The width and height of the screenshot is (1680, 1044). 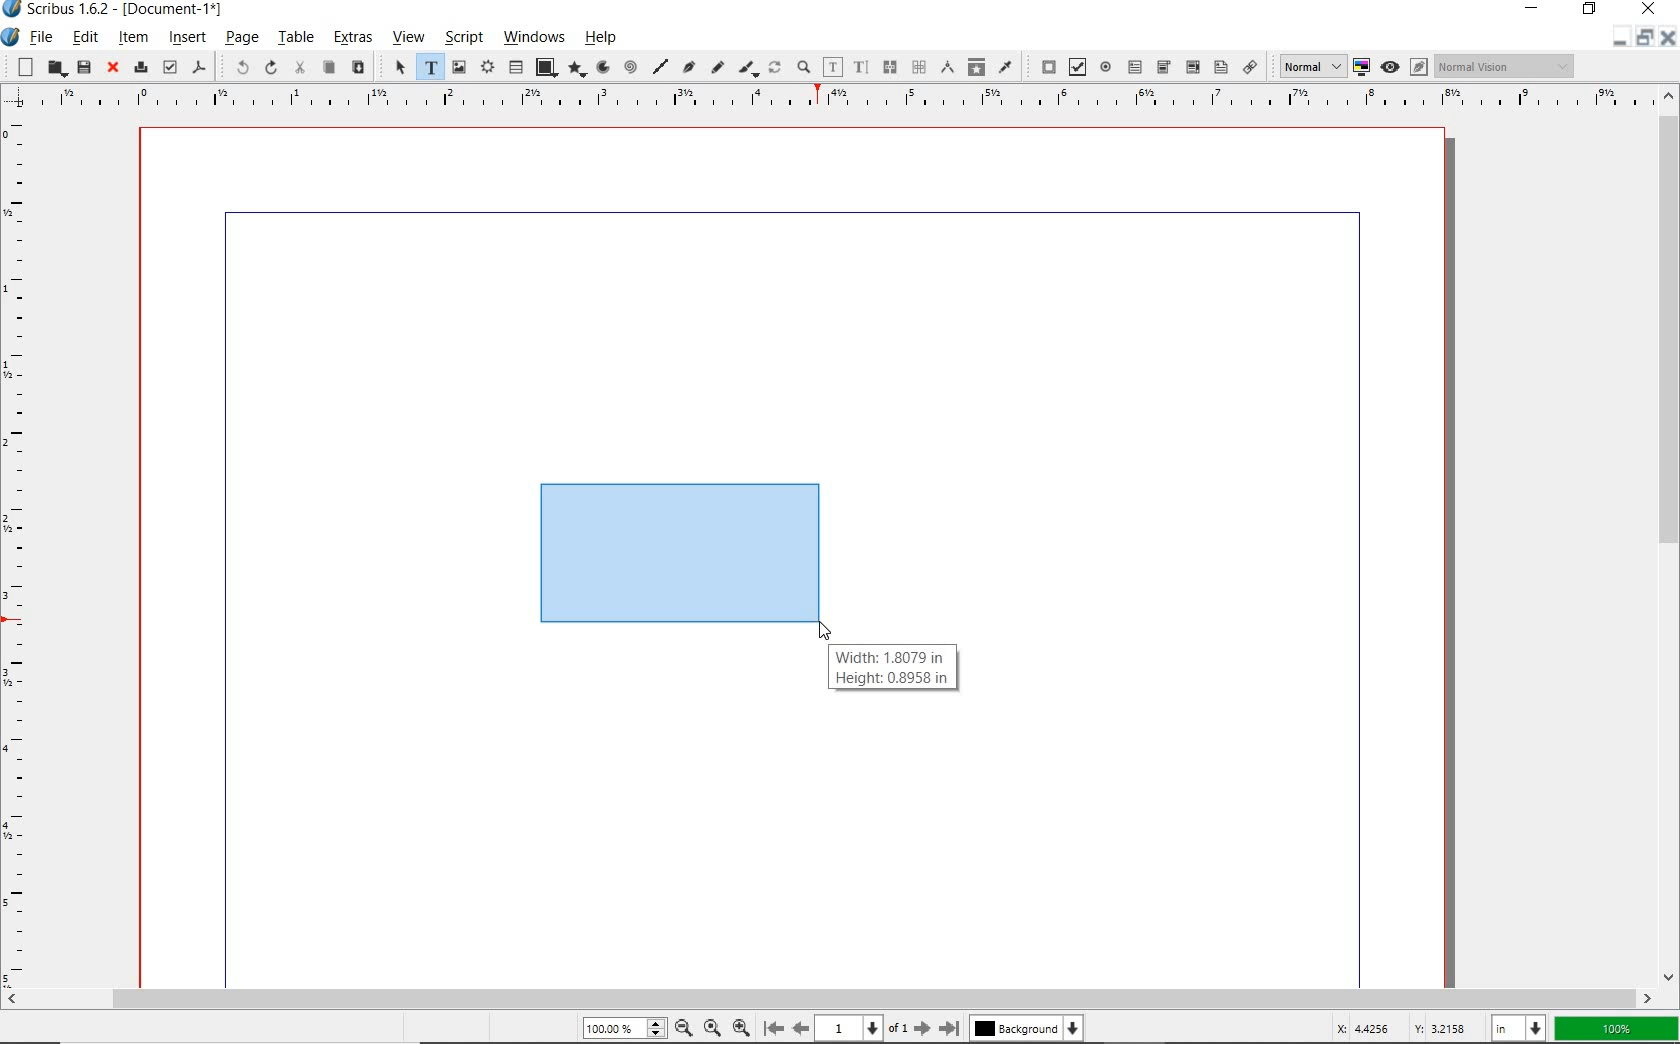 What do you see at coordinates (803, 69) in the screenshot?
I see `zoom in or zoom out` at bounding box center [803, 69].